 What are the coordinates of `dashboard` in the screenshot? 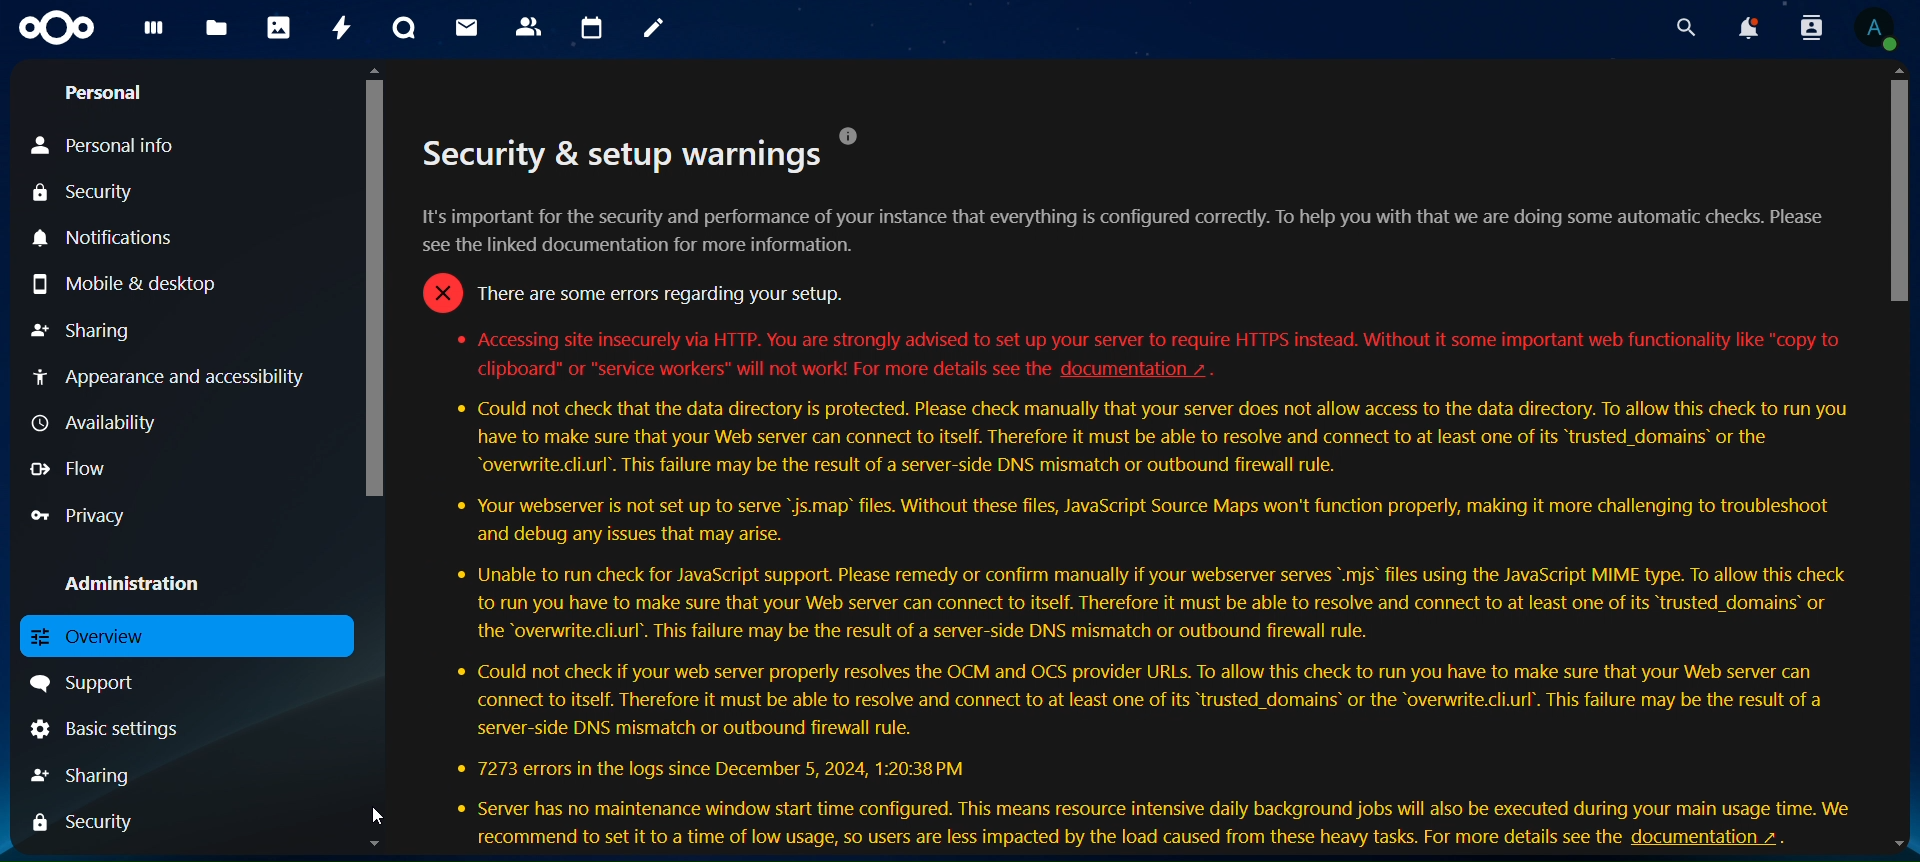 It's located at (160, 36).